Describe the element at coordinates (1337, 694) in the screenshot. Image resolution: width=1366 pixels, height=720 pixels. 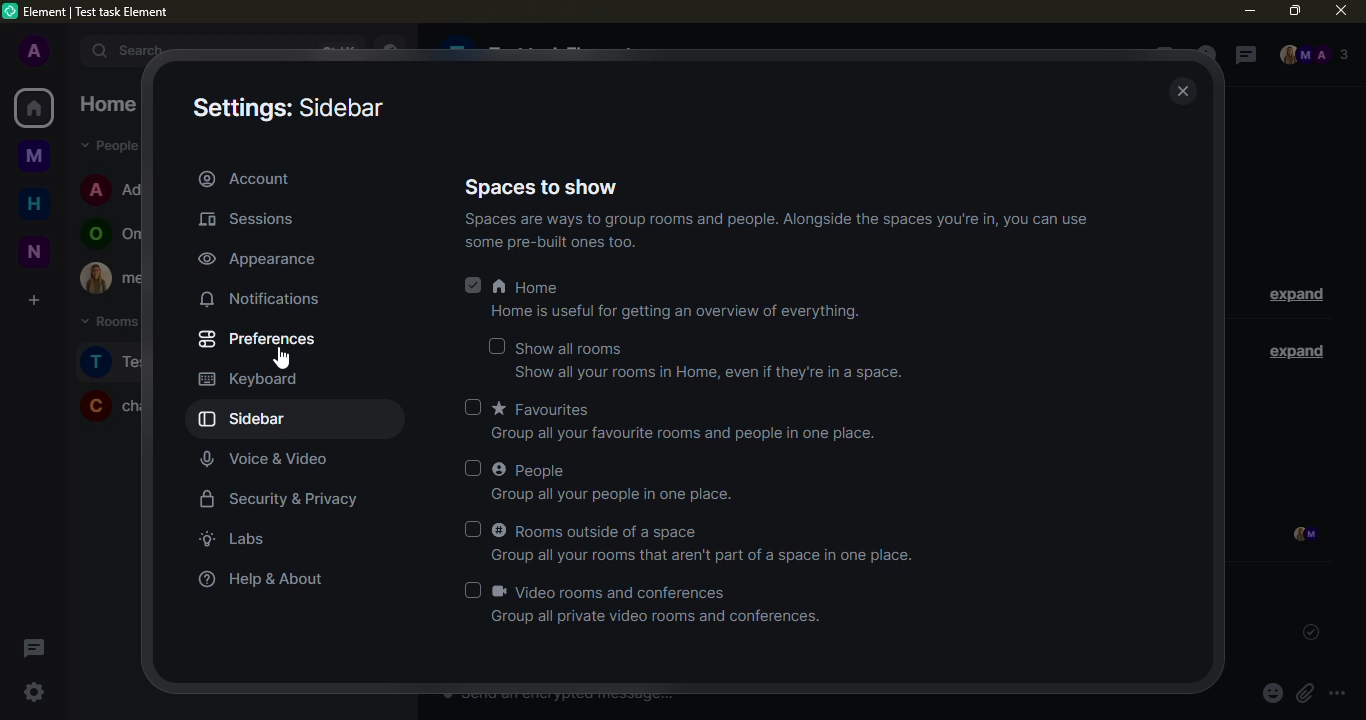
I see `more` at that location.